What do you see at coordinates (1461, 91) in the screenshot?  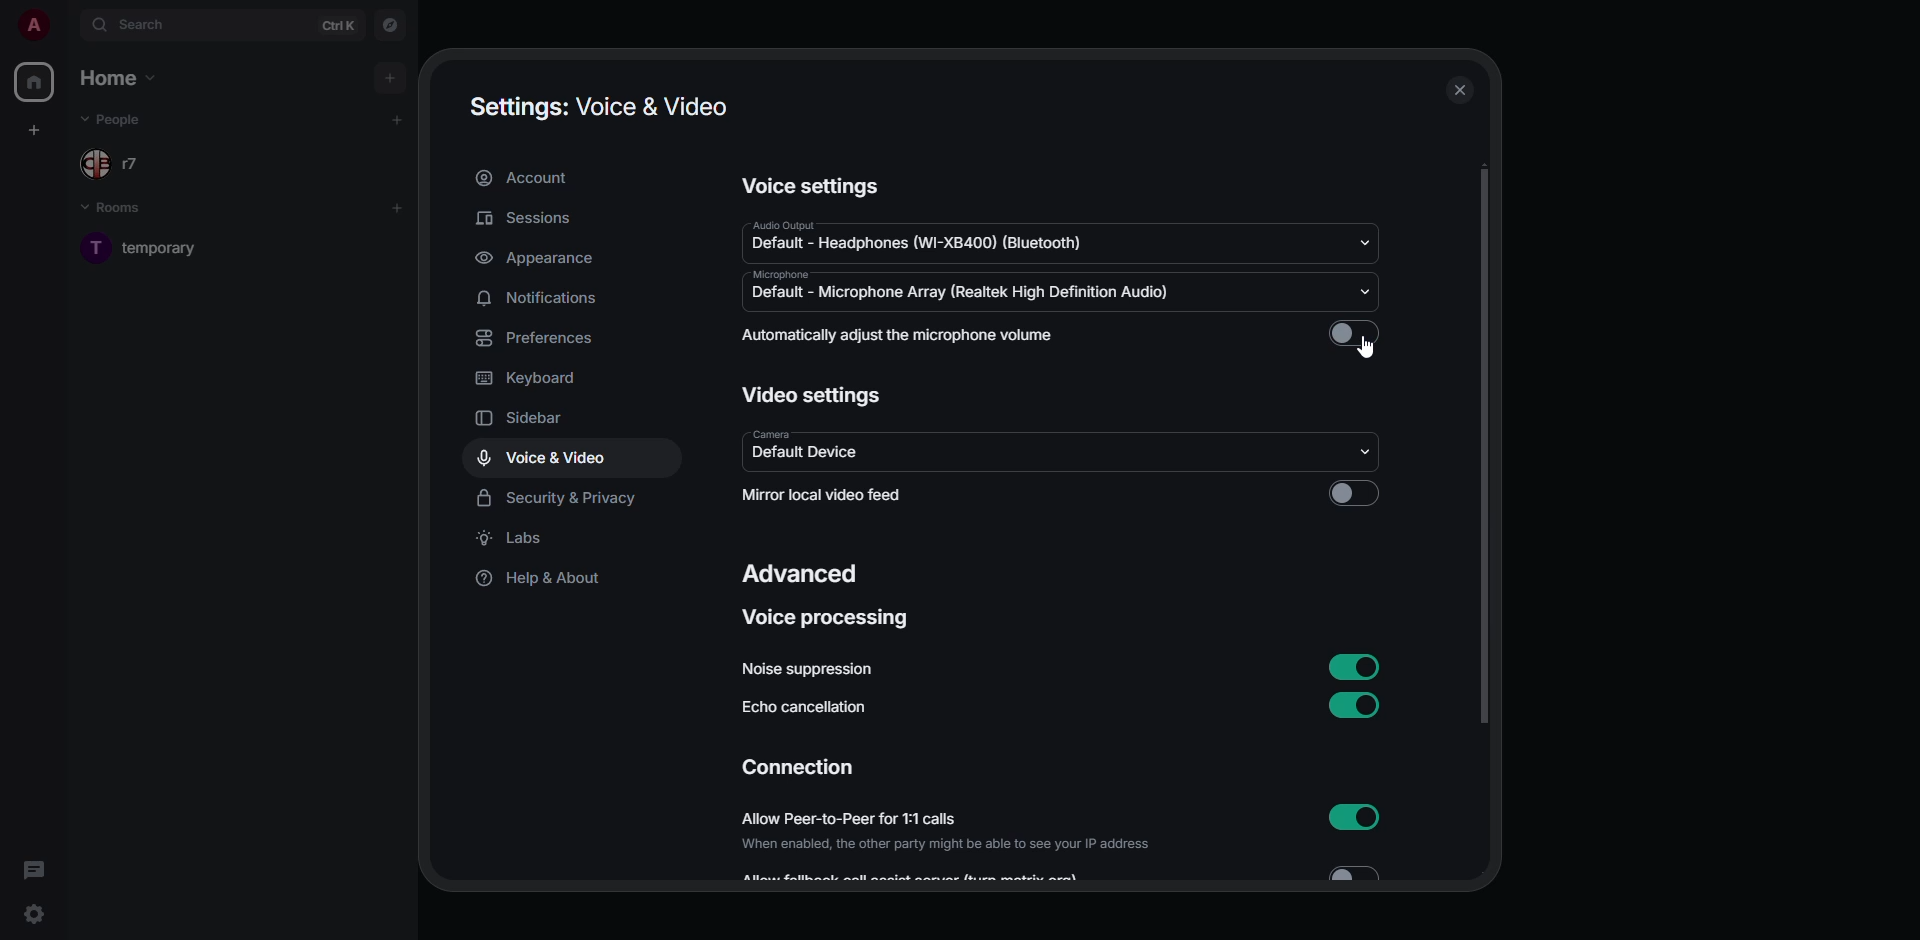 I see `close` at bounding box center [1461, 91].